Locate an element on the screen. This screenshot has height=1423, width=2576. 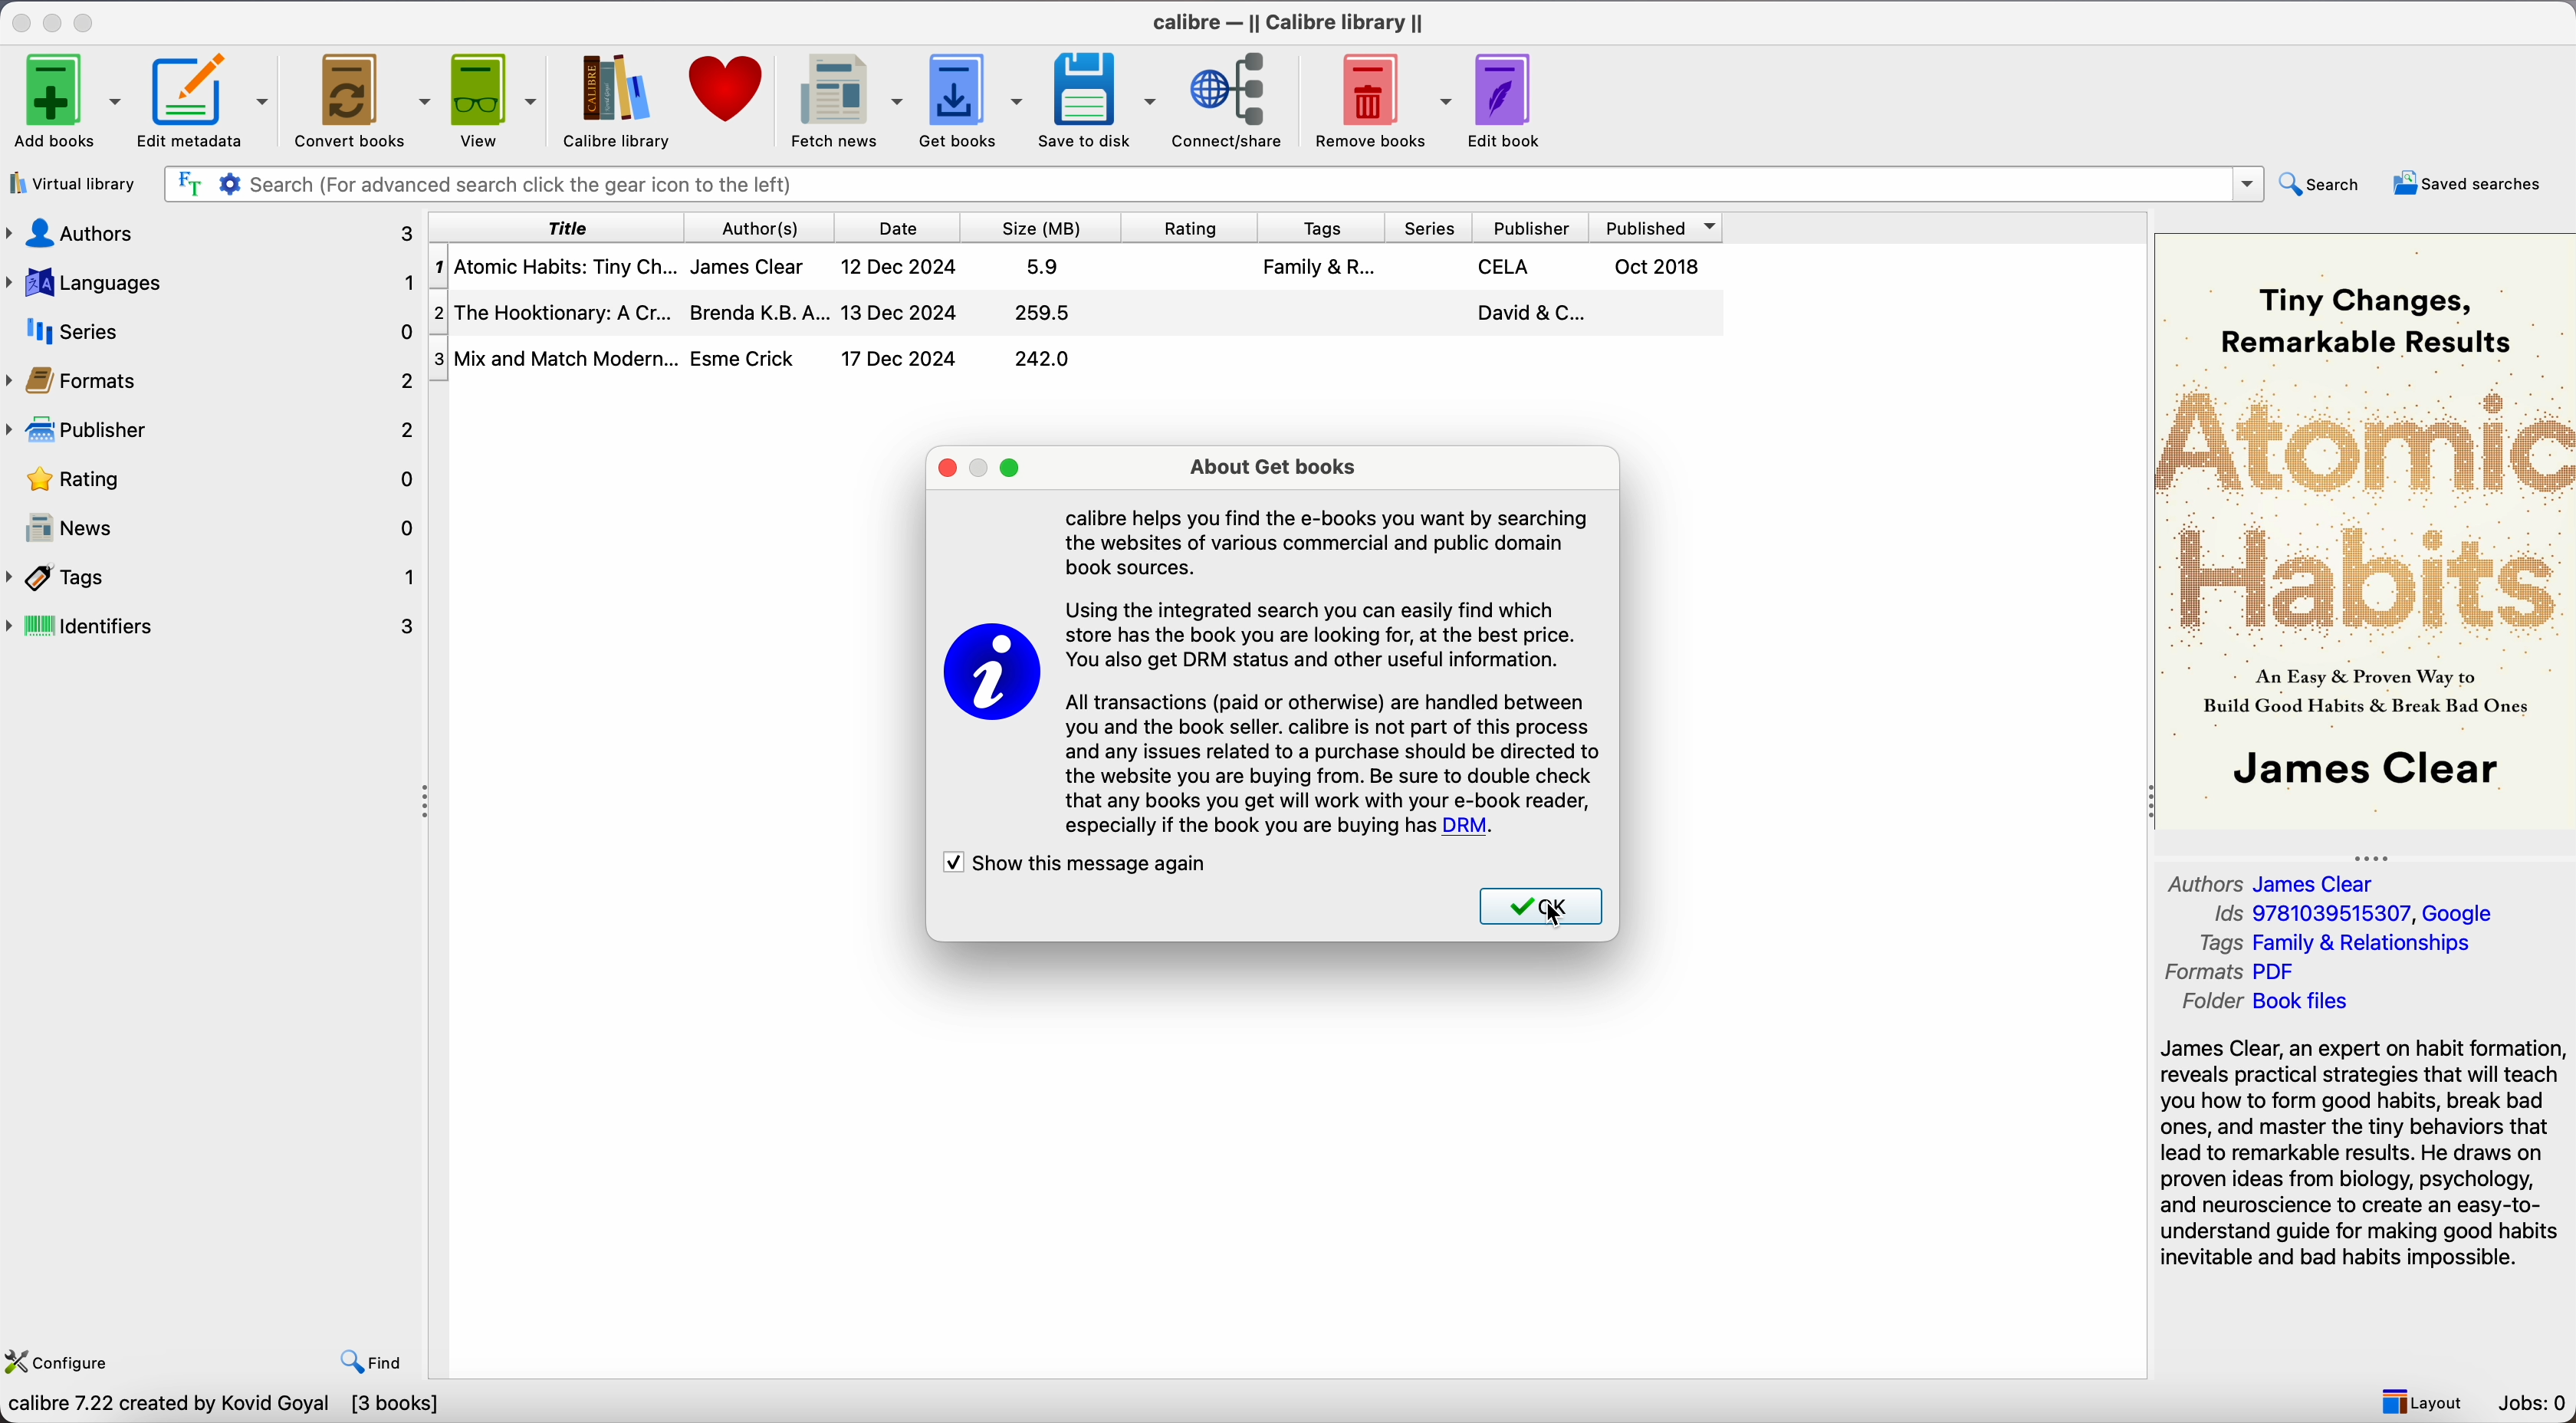
edit book is located at coordinates (1507, 98).